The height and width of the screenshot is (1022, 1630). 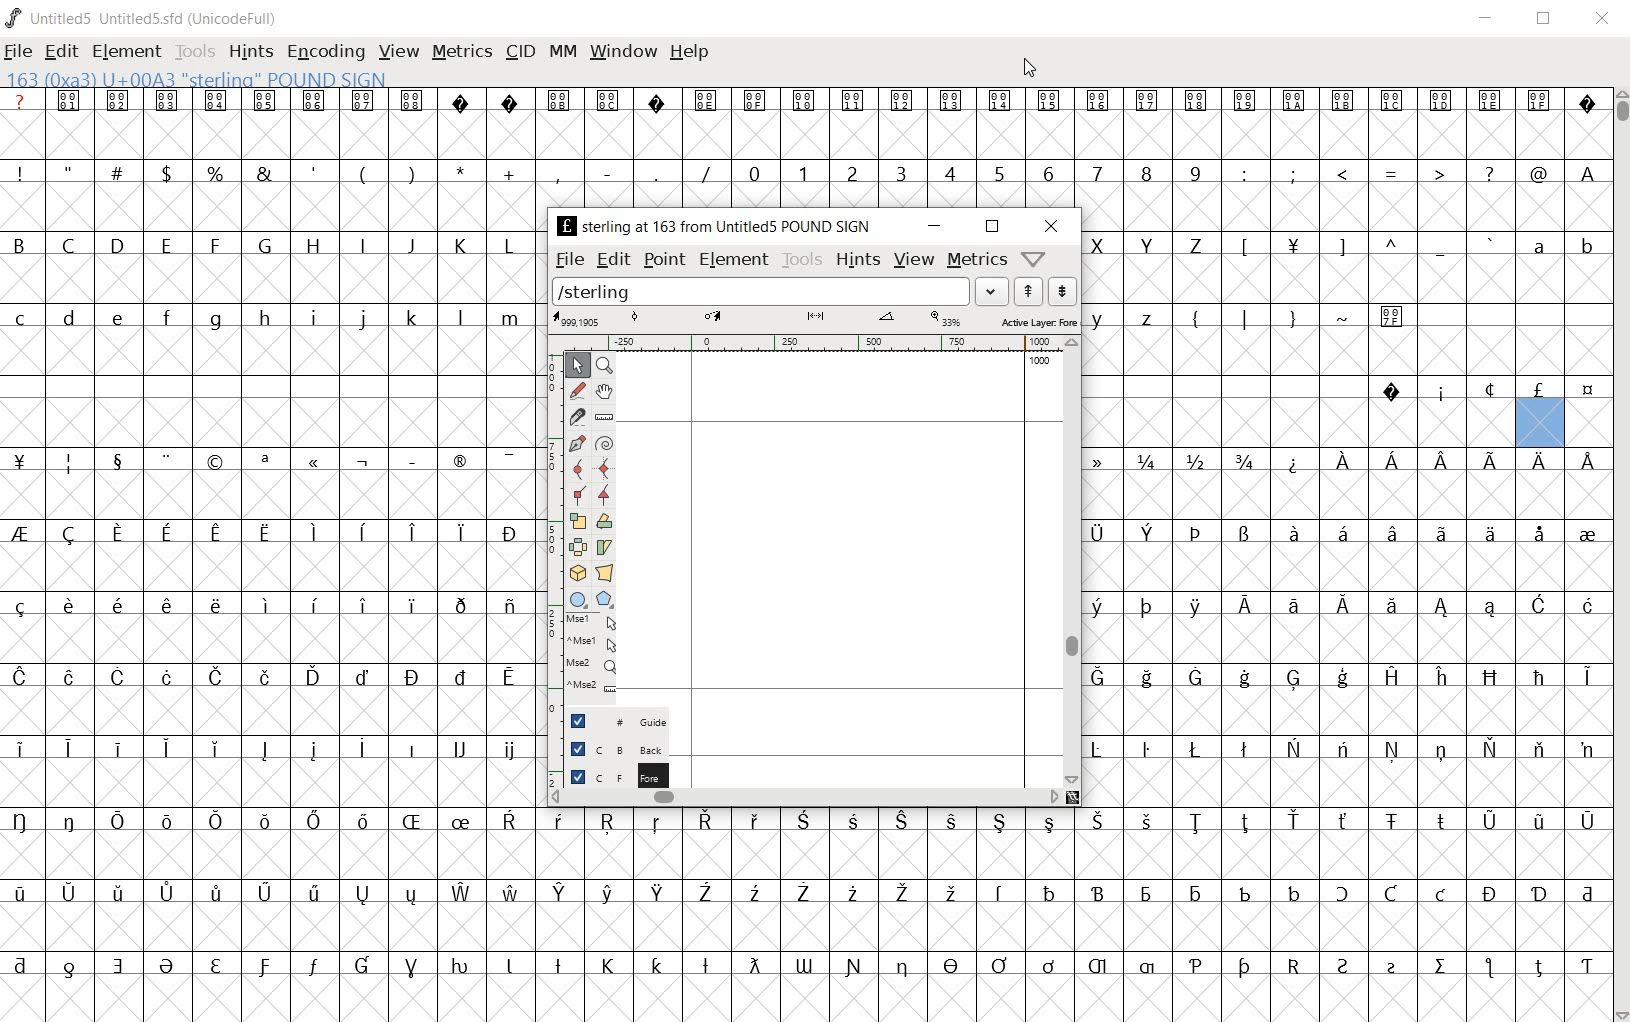 What do you see at coordinates (858, 258) in the screenshot?
I see `hints` at bounding box center [858, 258].